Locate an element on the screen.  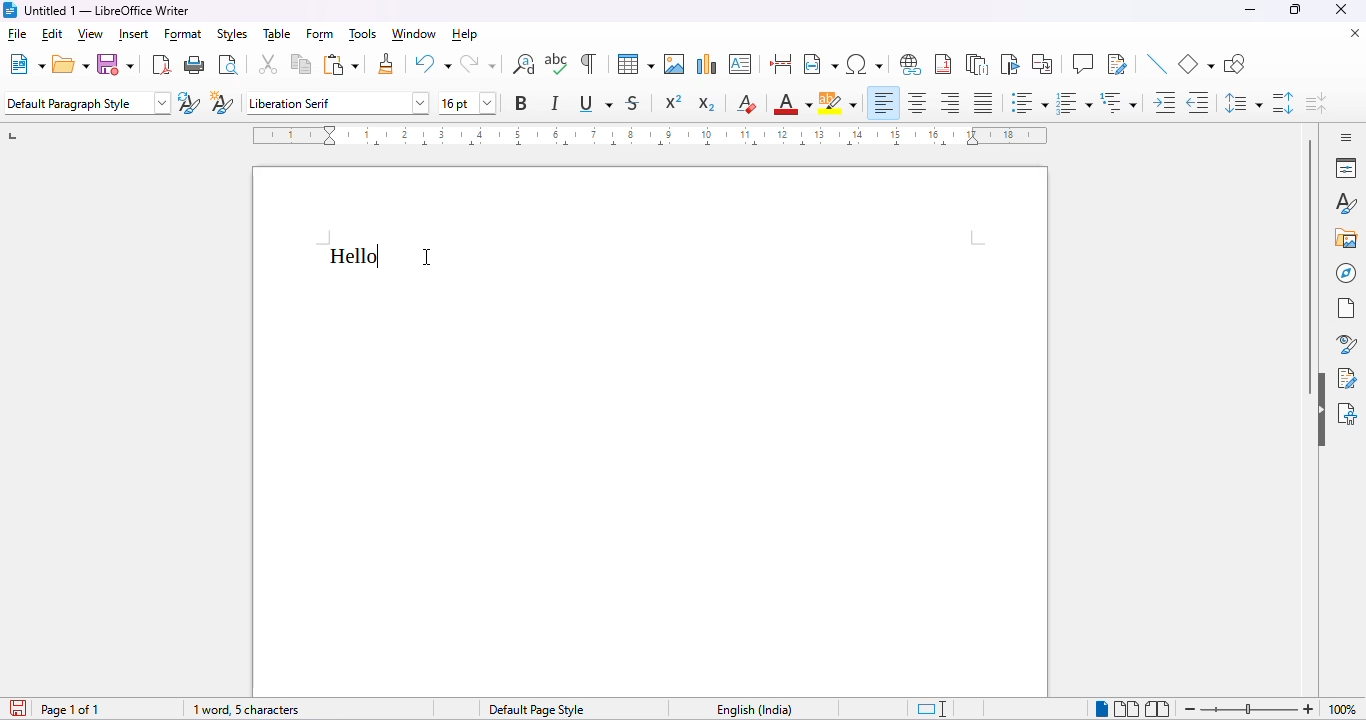
format is located at coordinates (184, 34).